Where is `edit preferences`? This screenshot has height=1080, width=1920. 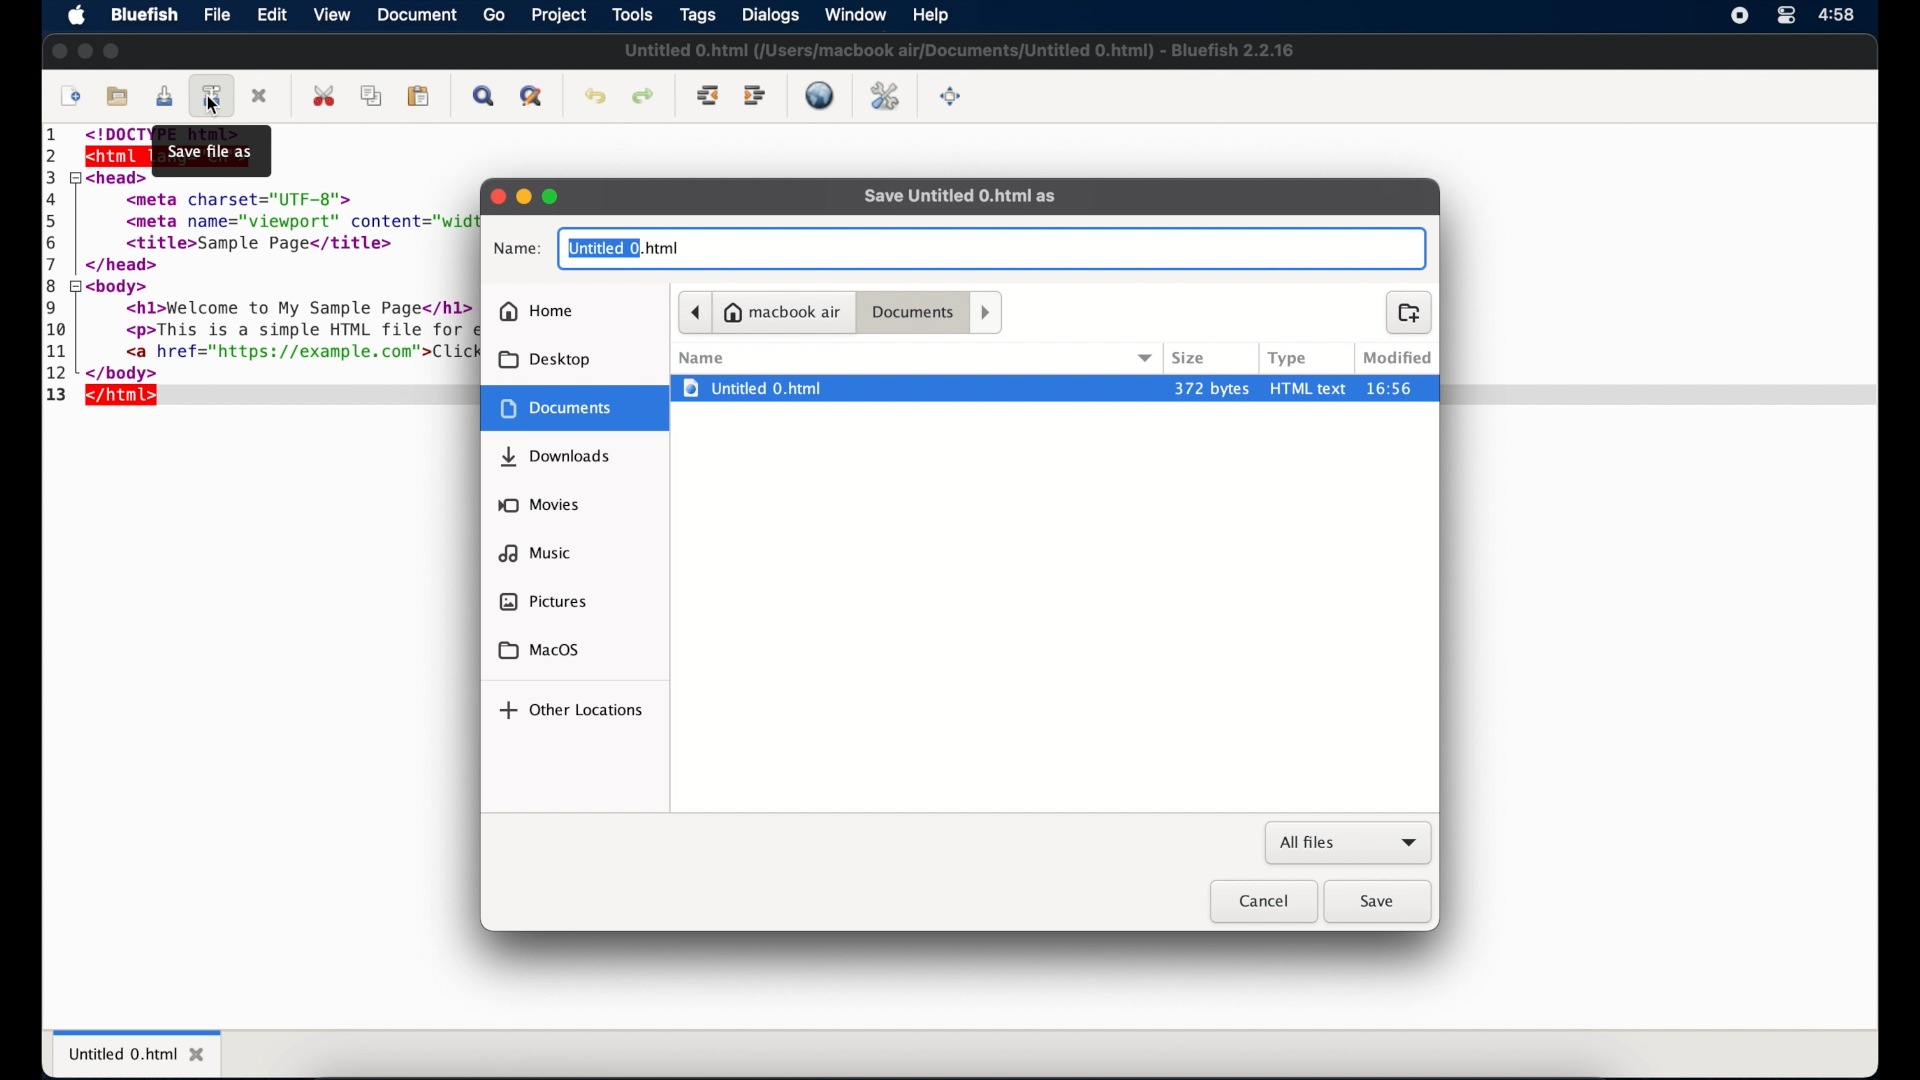 edit preferences is located at coordinates (885, 96).